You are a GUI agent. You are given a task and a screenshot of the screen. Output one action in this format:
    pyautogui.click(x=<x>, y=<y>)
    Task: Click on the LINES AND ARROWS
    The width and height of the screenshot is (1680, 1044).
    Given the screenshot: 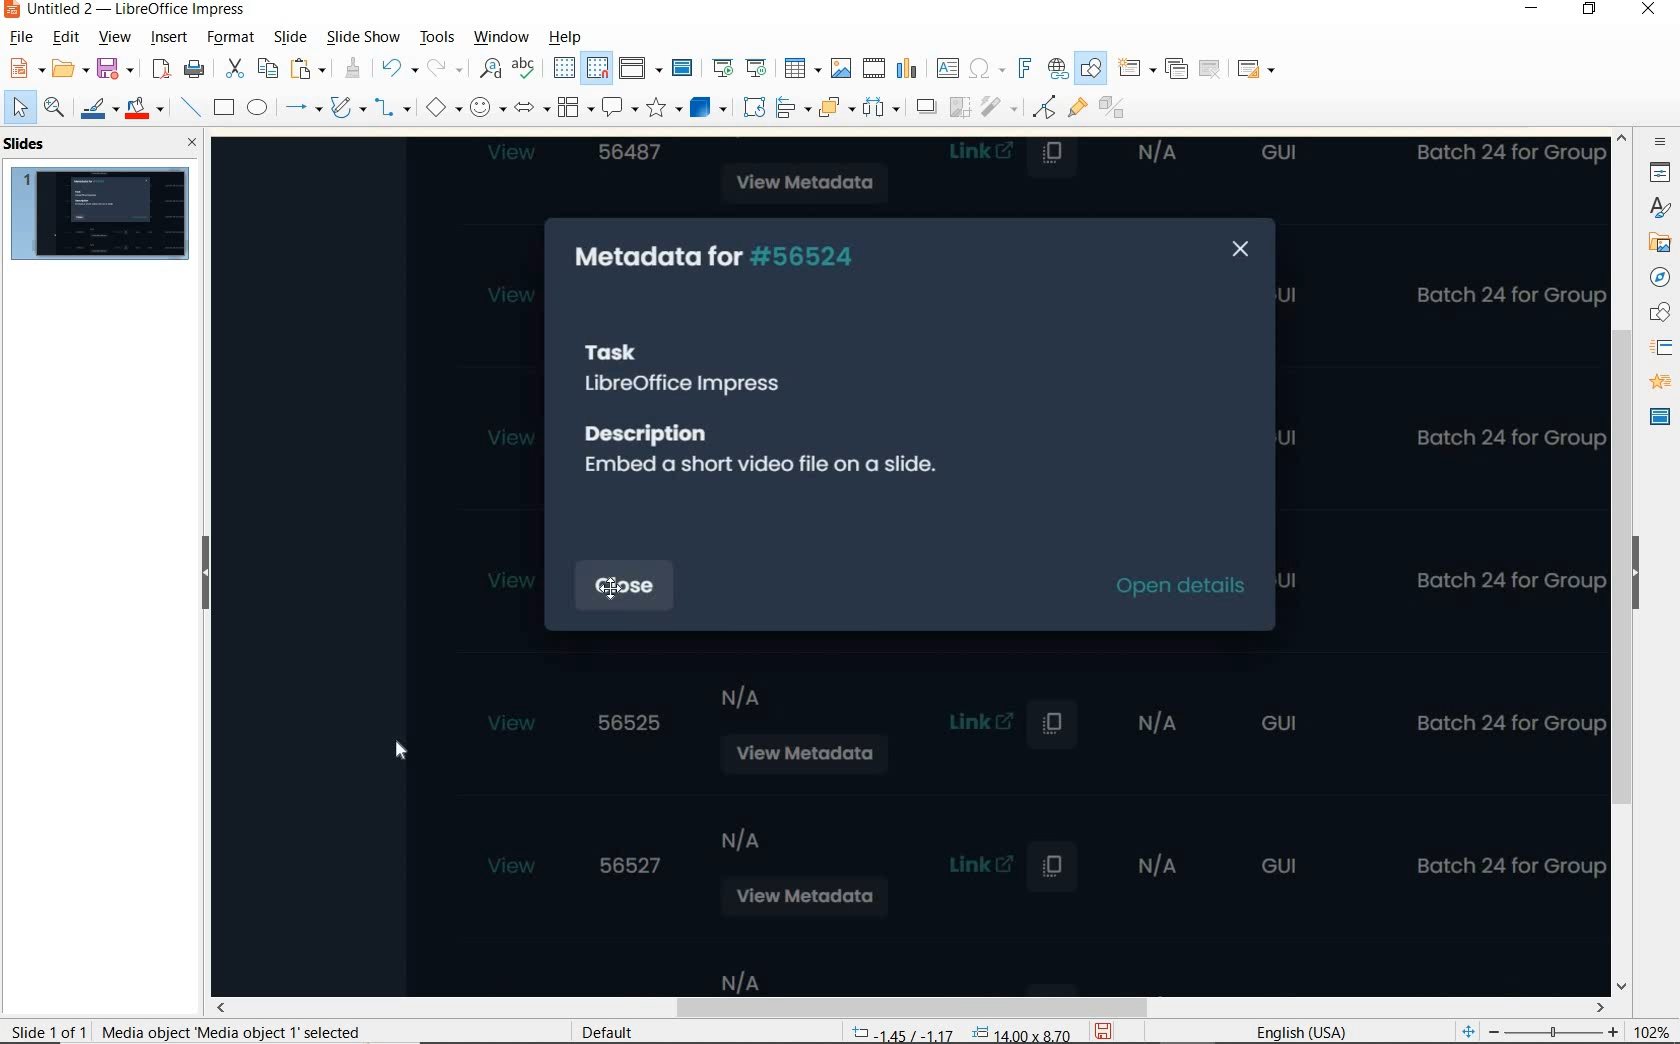 What is the action you would take?
    pyautogui.click(x=302, y=110)
    